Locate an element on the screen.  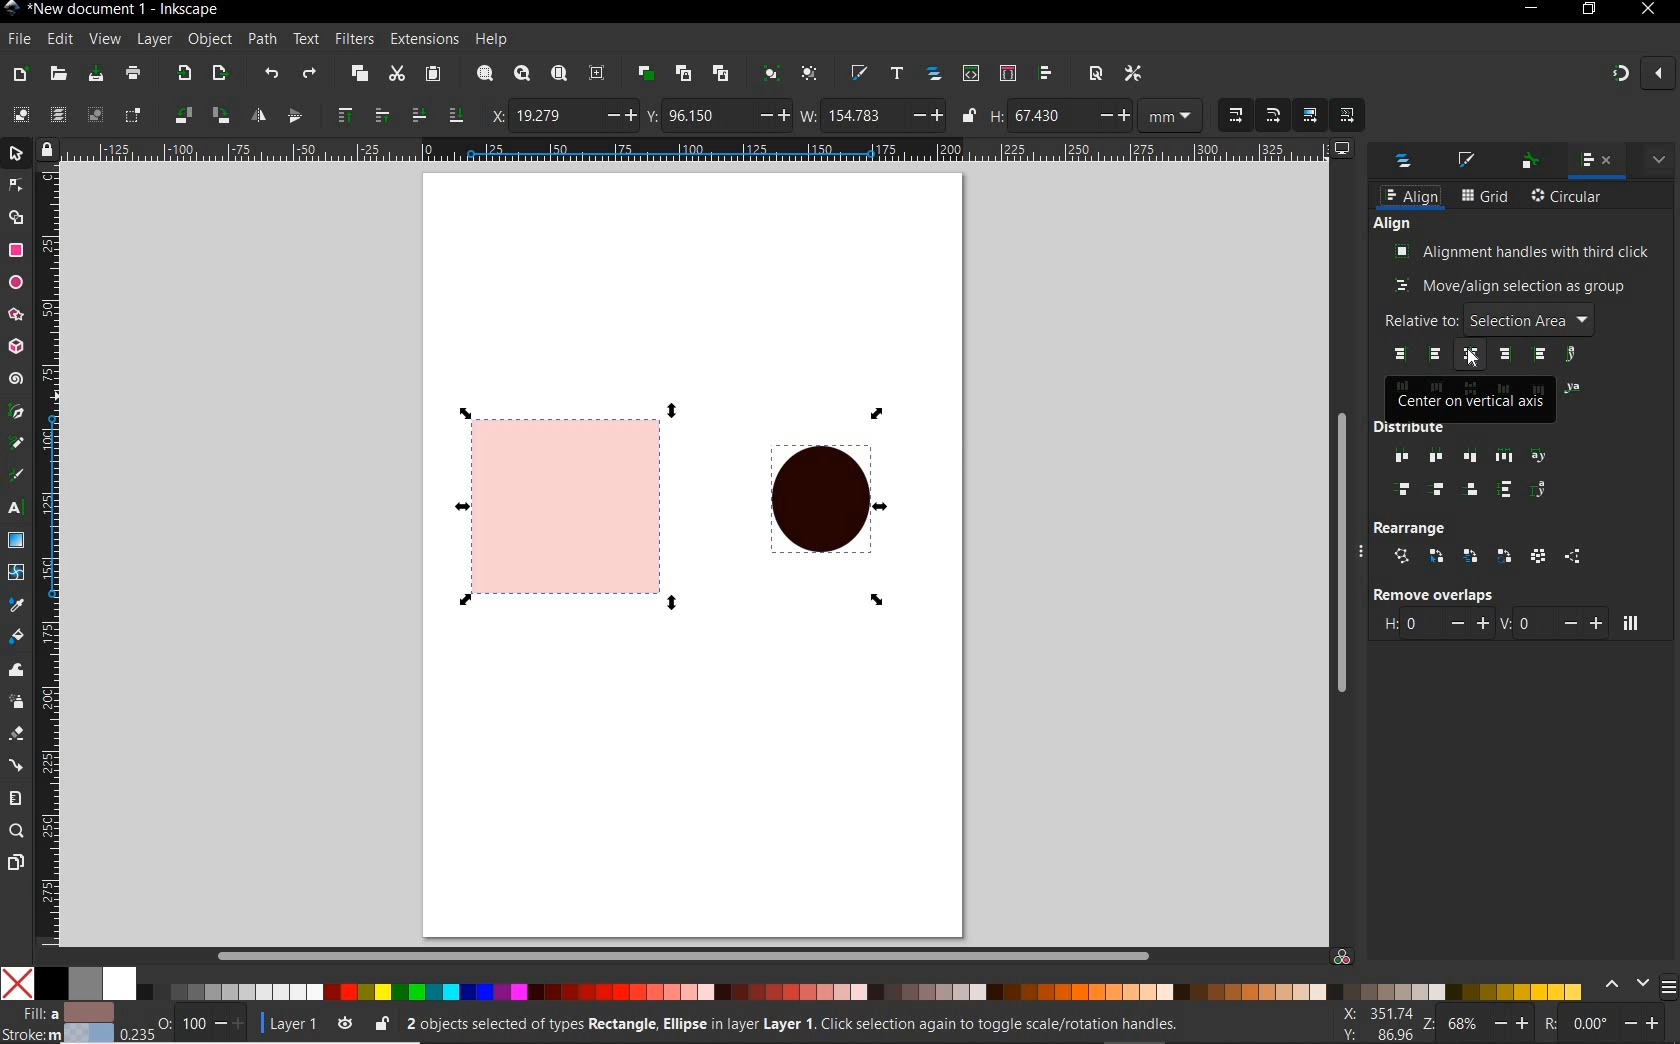
create clone is located at coordinates (684, 73).